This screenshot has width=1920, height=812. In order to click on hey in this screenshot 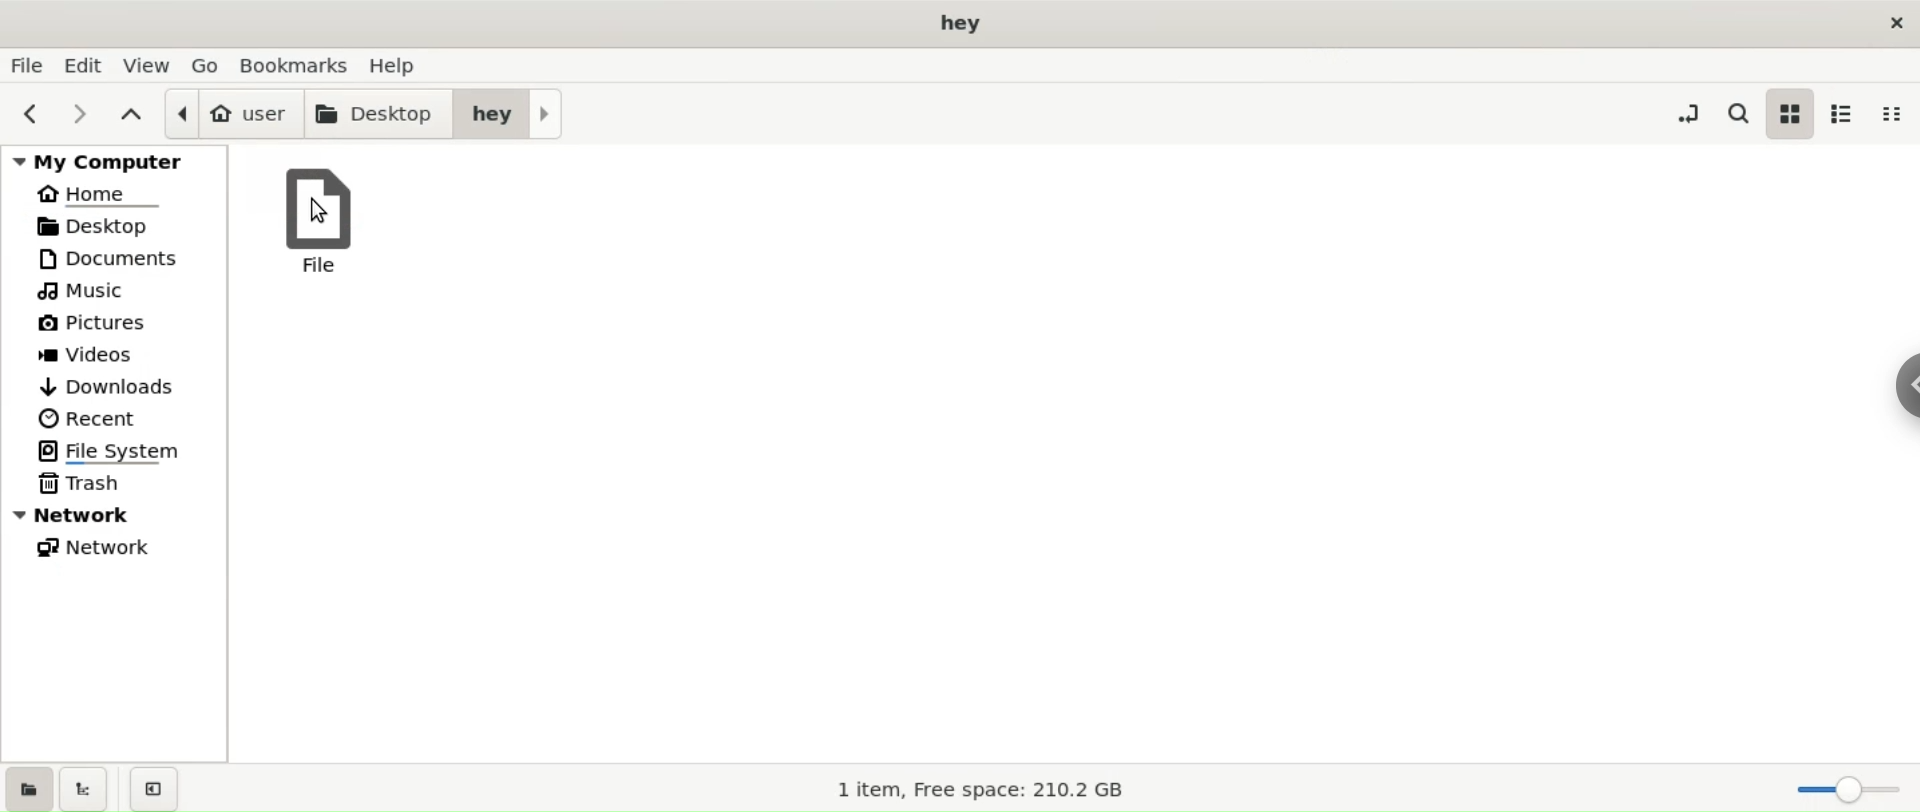, I will do `click(510, 112)`.